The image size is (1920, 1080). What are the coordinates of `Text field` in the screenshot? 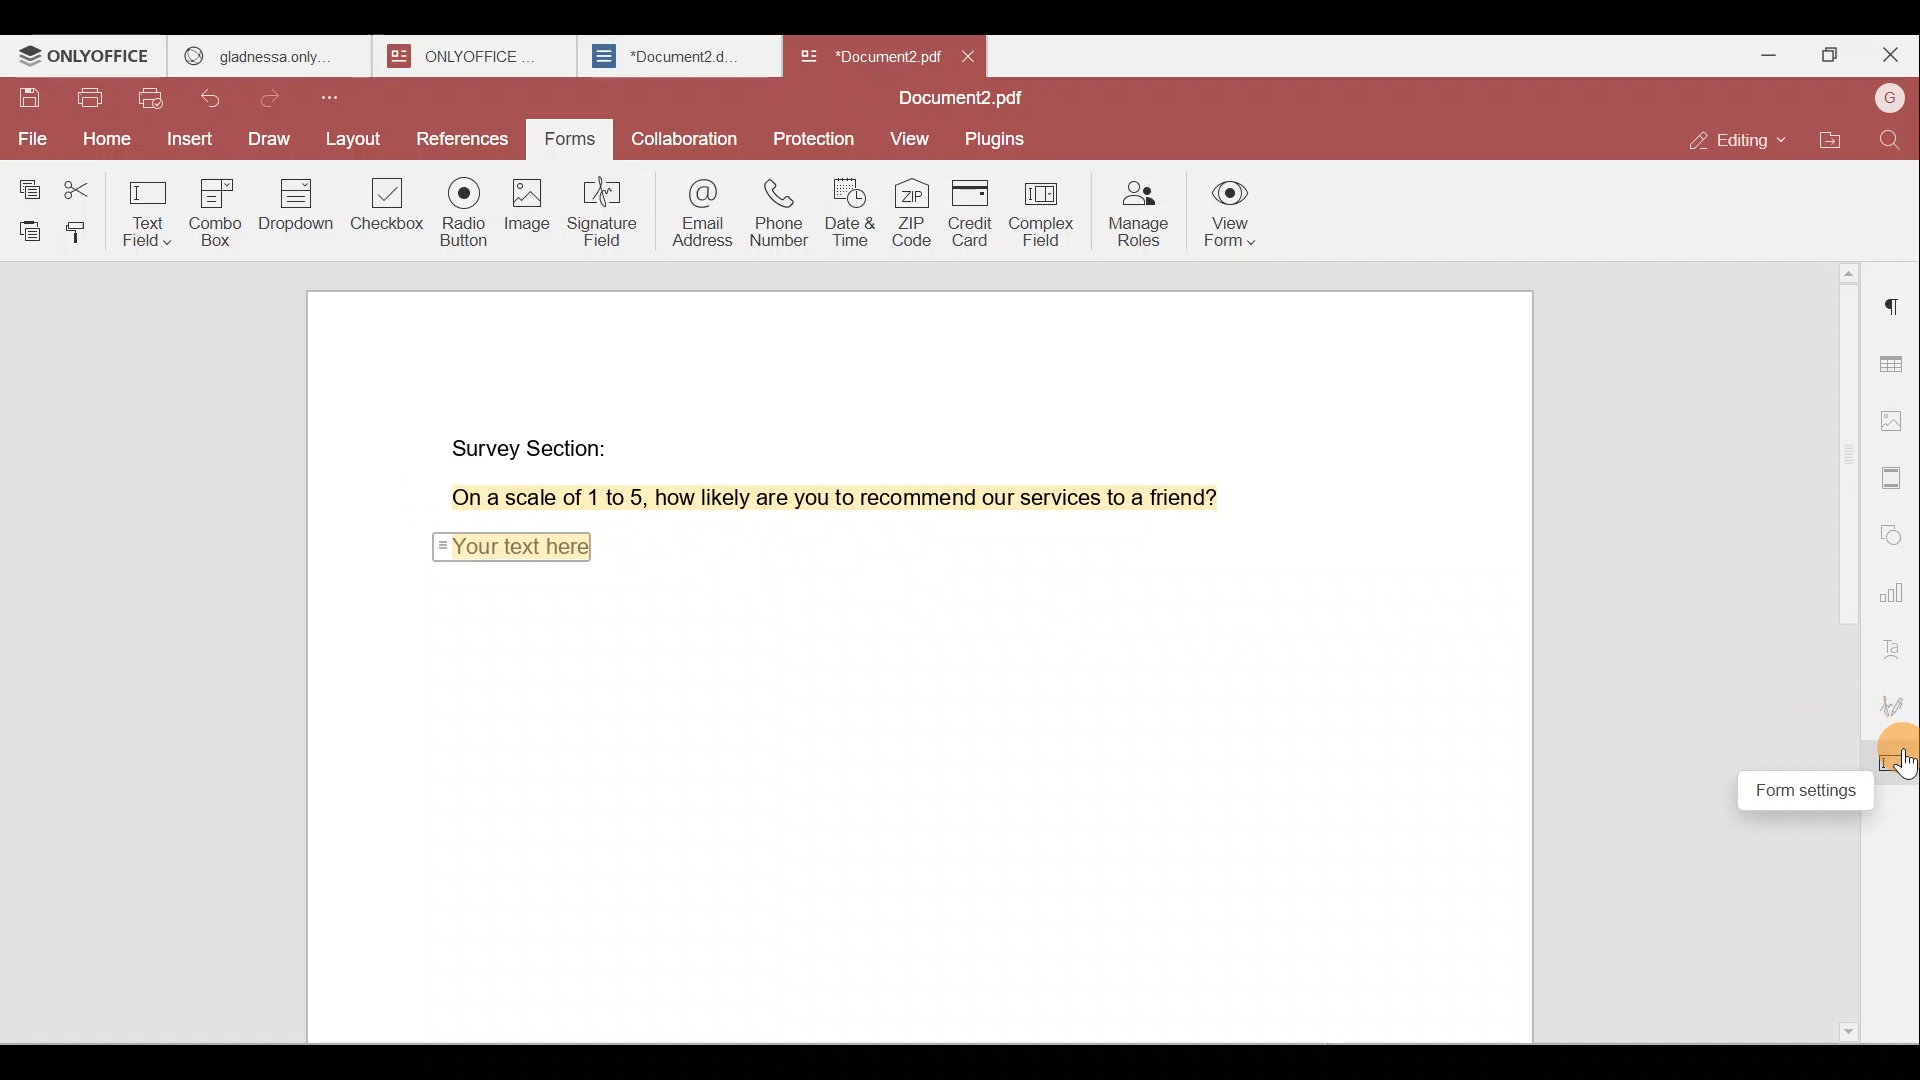 It's located at (150, 208).